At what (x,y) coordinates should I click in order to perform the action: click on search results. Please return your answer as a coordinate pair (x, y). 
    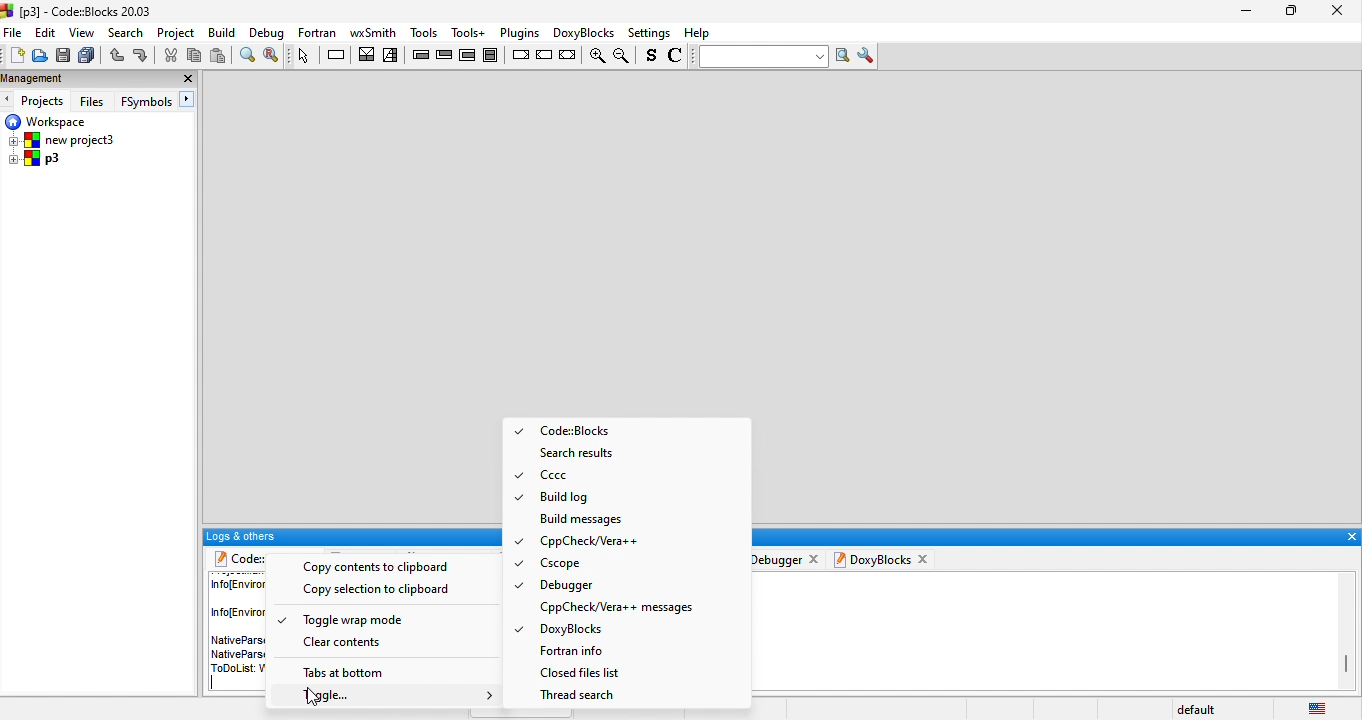
    Looking at the image, I should click on (583, 453).